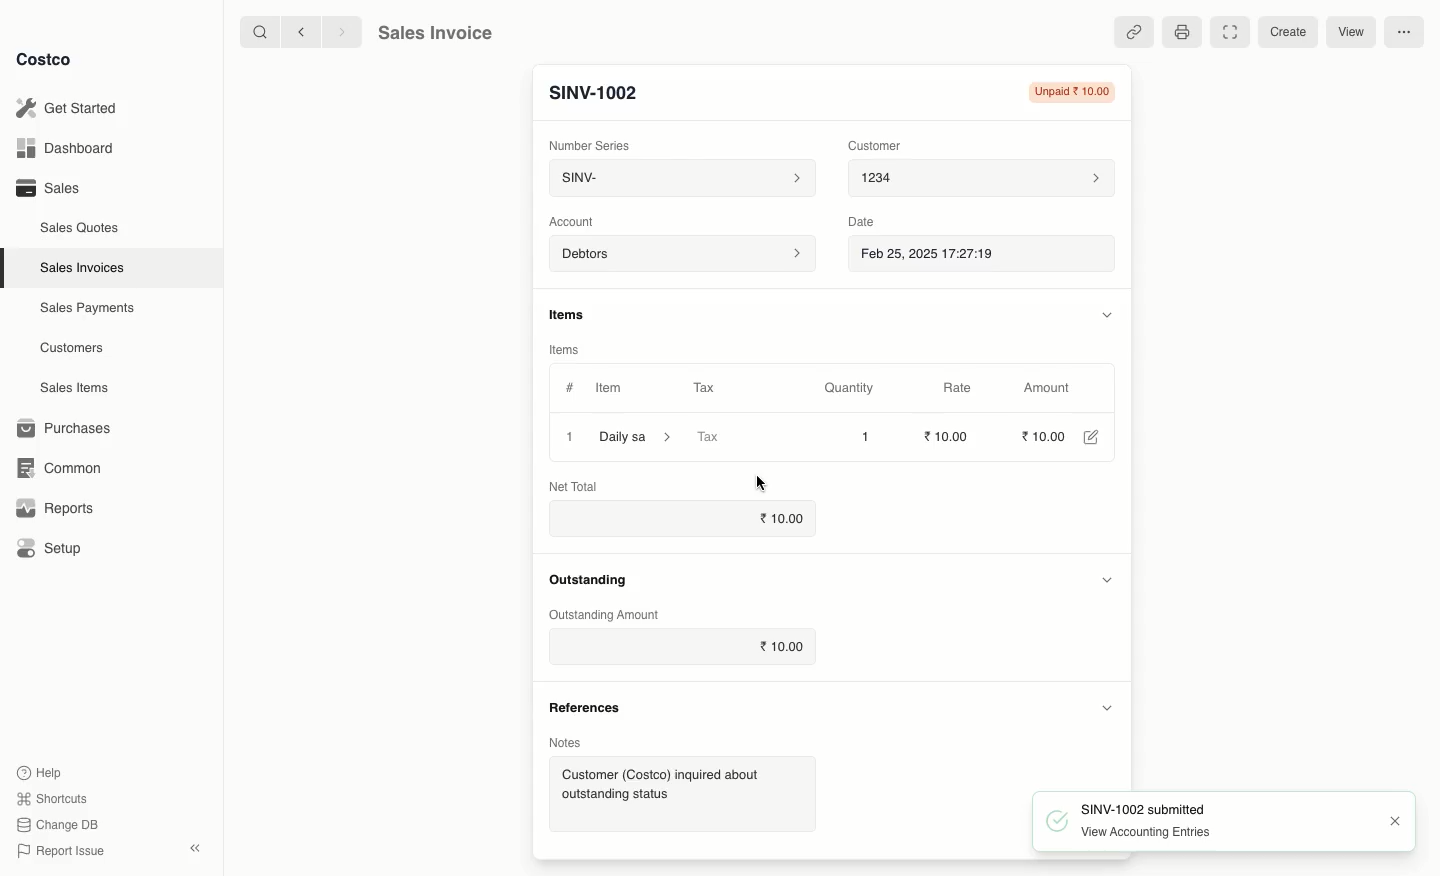 Image resolution: width=1440 pixels, height=876 pixels. I want to click on Shortcuts, so click(54, 797).